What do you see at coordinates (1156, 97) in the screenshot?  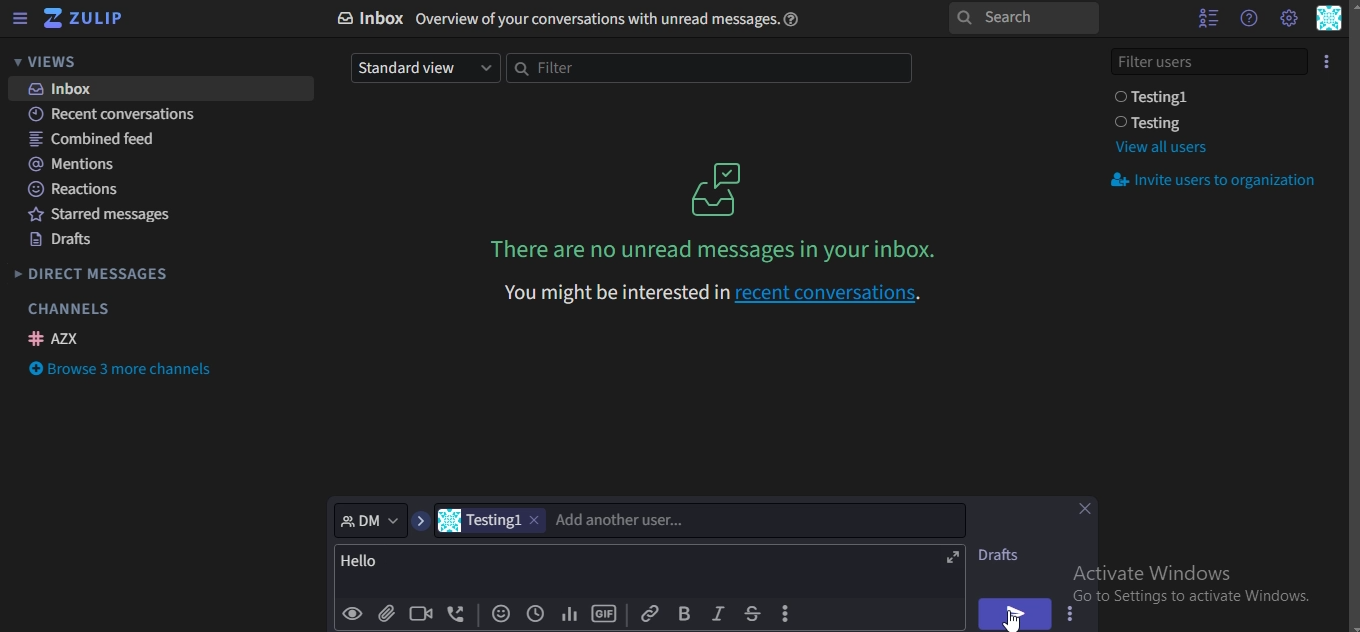 I see `testing1` at bounding box center [1156, 97].